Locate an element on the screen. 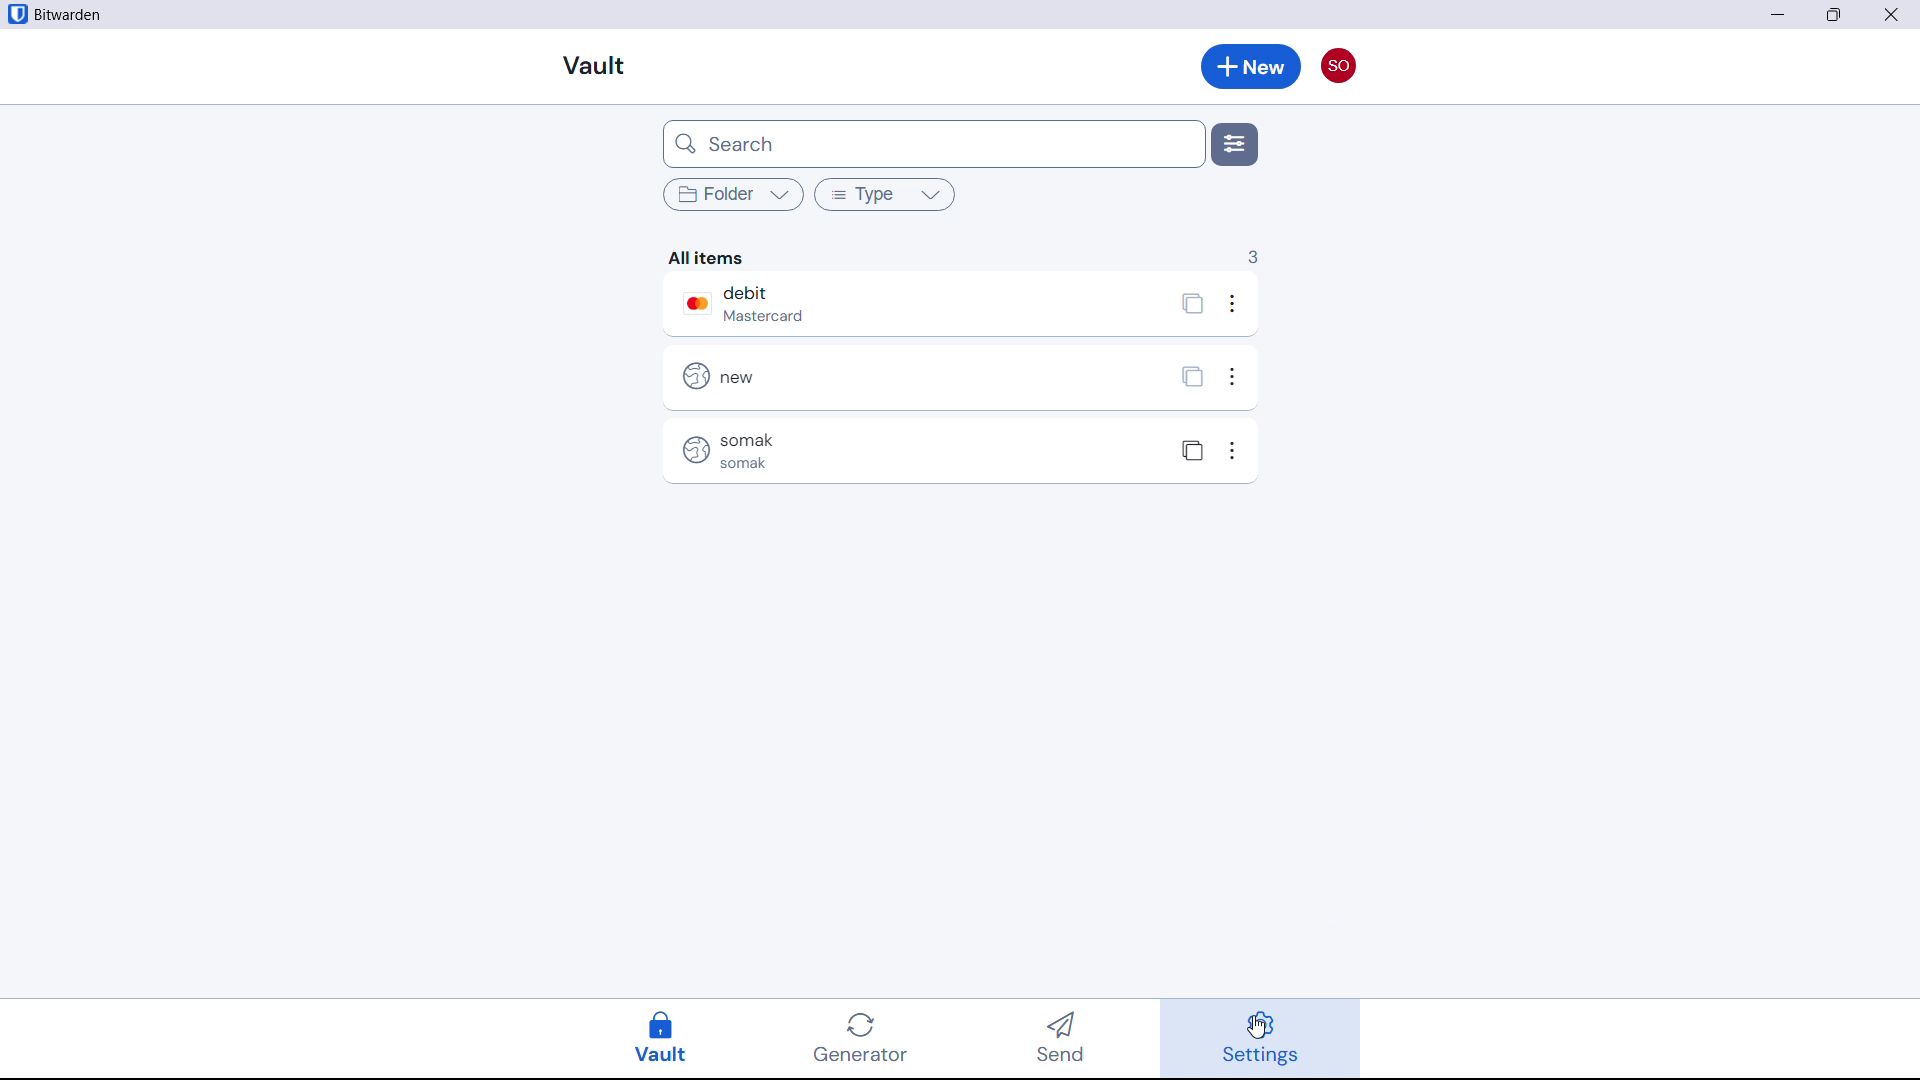  Vault  is located at coordinates (594, 66).